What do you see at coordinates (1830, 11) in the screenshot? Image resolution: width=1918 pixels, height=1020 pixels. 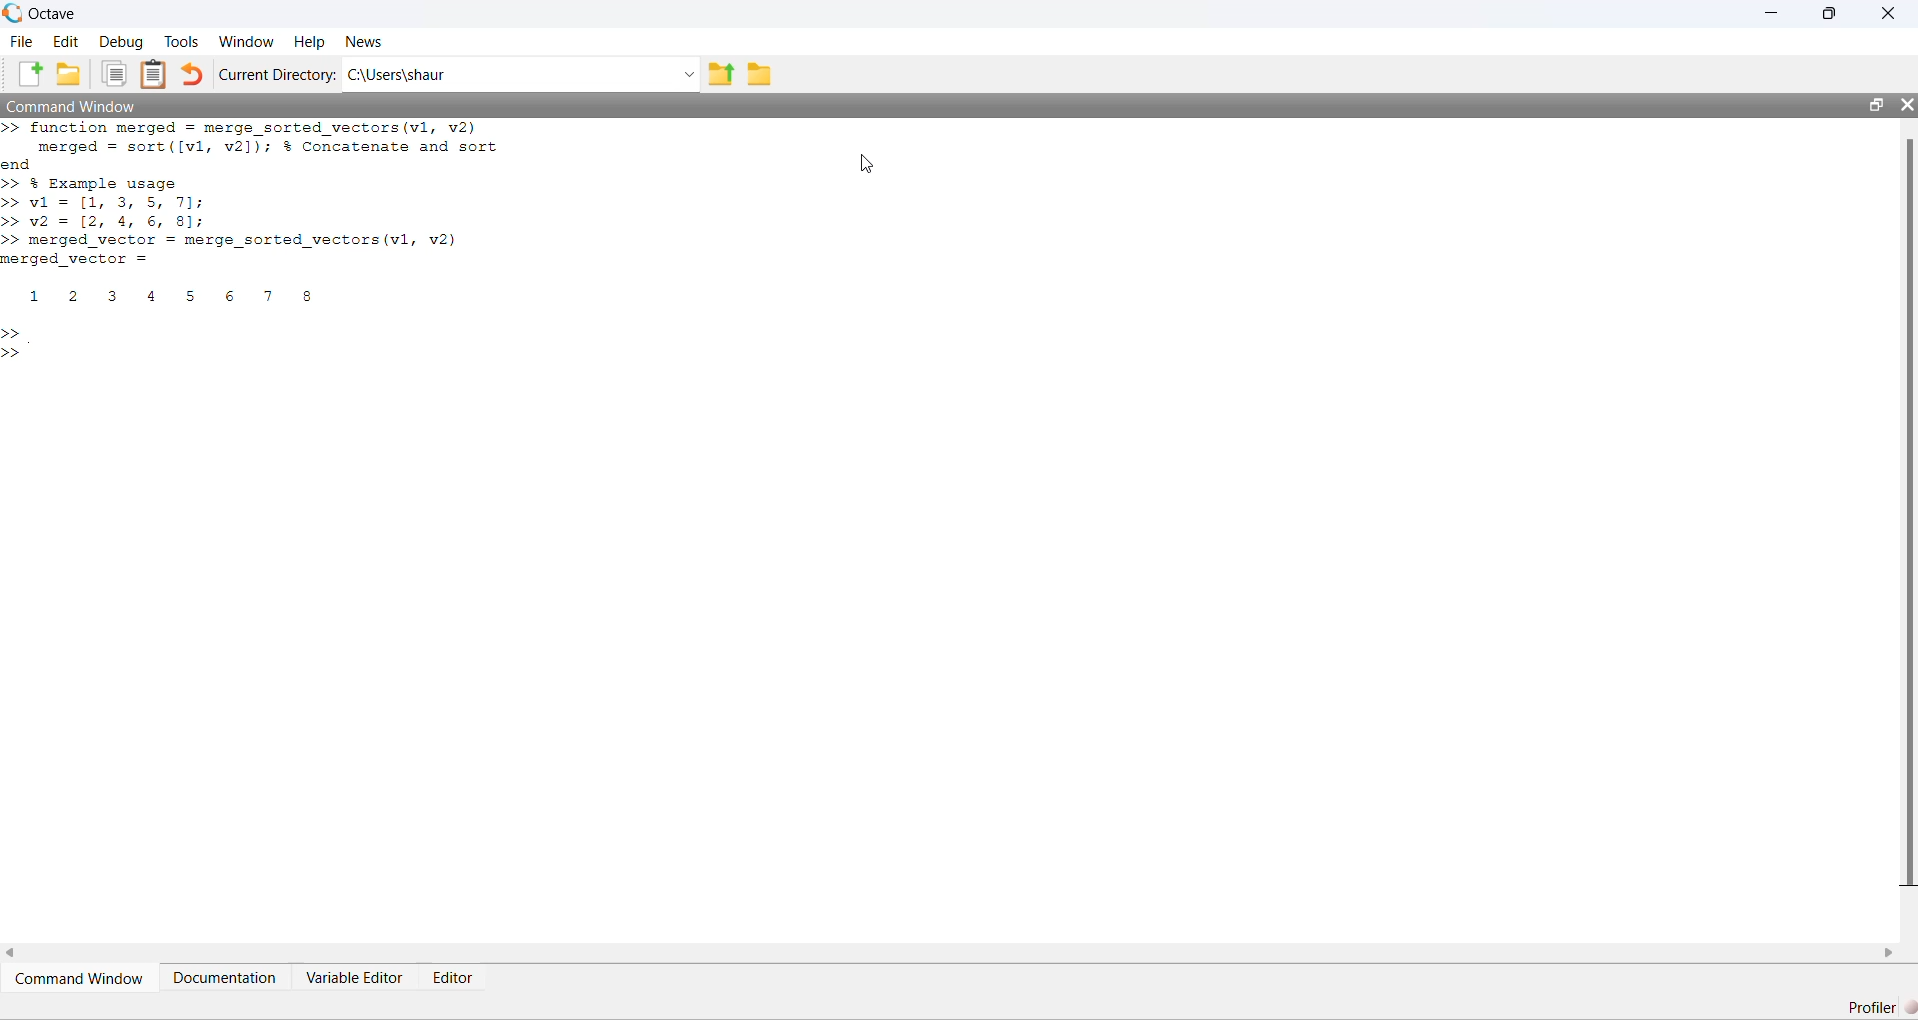 I see `maximise` at bounding box center [1830, 11].